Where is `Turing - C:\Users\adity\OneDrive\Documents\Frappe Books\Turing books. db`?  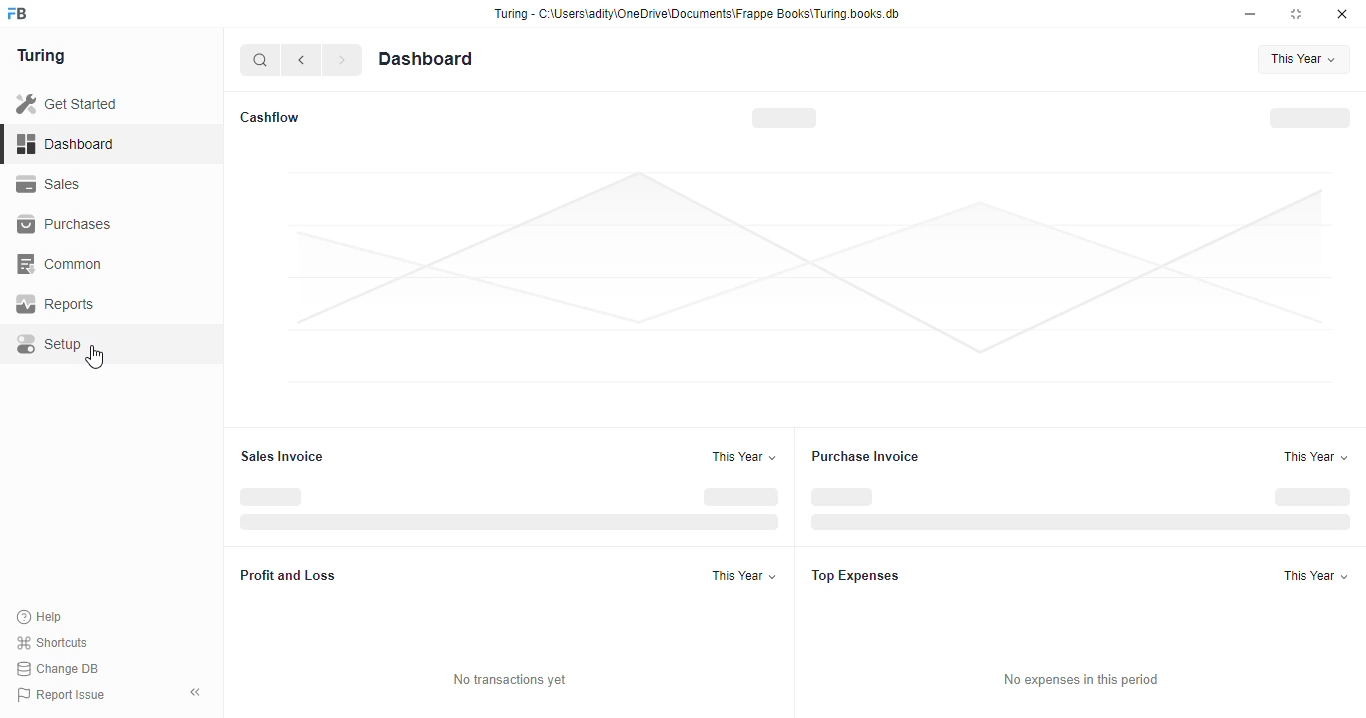 Turing - C:\Users\adity\OneDrive\Documents\Frappe Books\Turing books. db is located at coordinates (702, 14).